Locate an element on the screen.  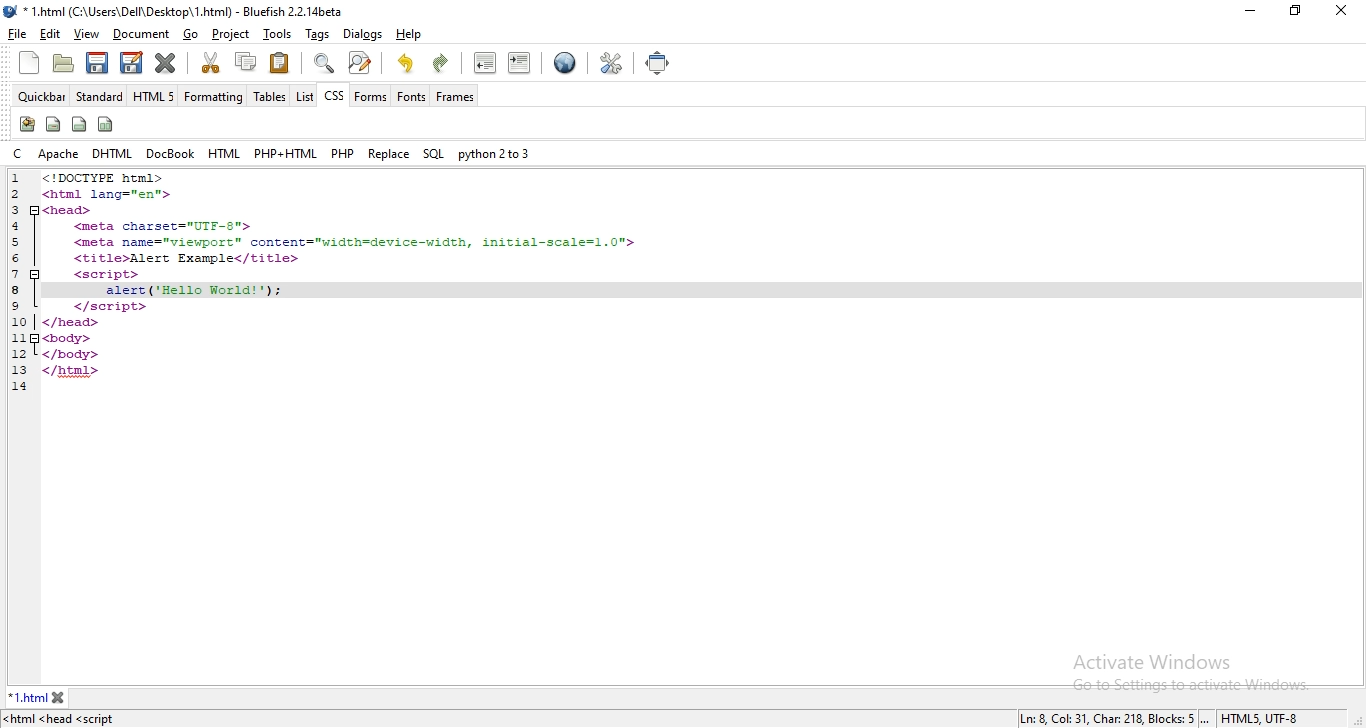
2 is located at coordinates (21, 194).